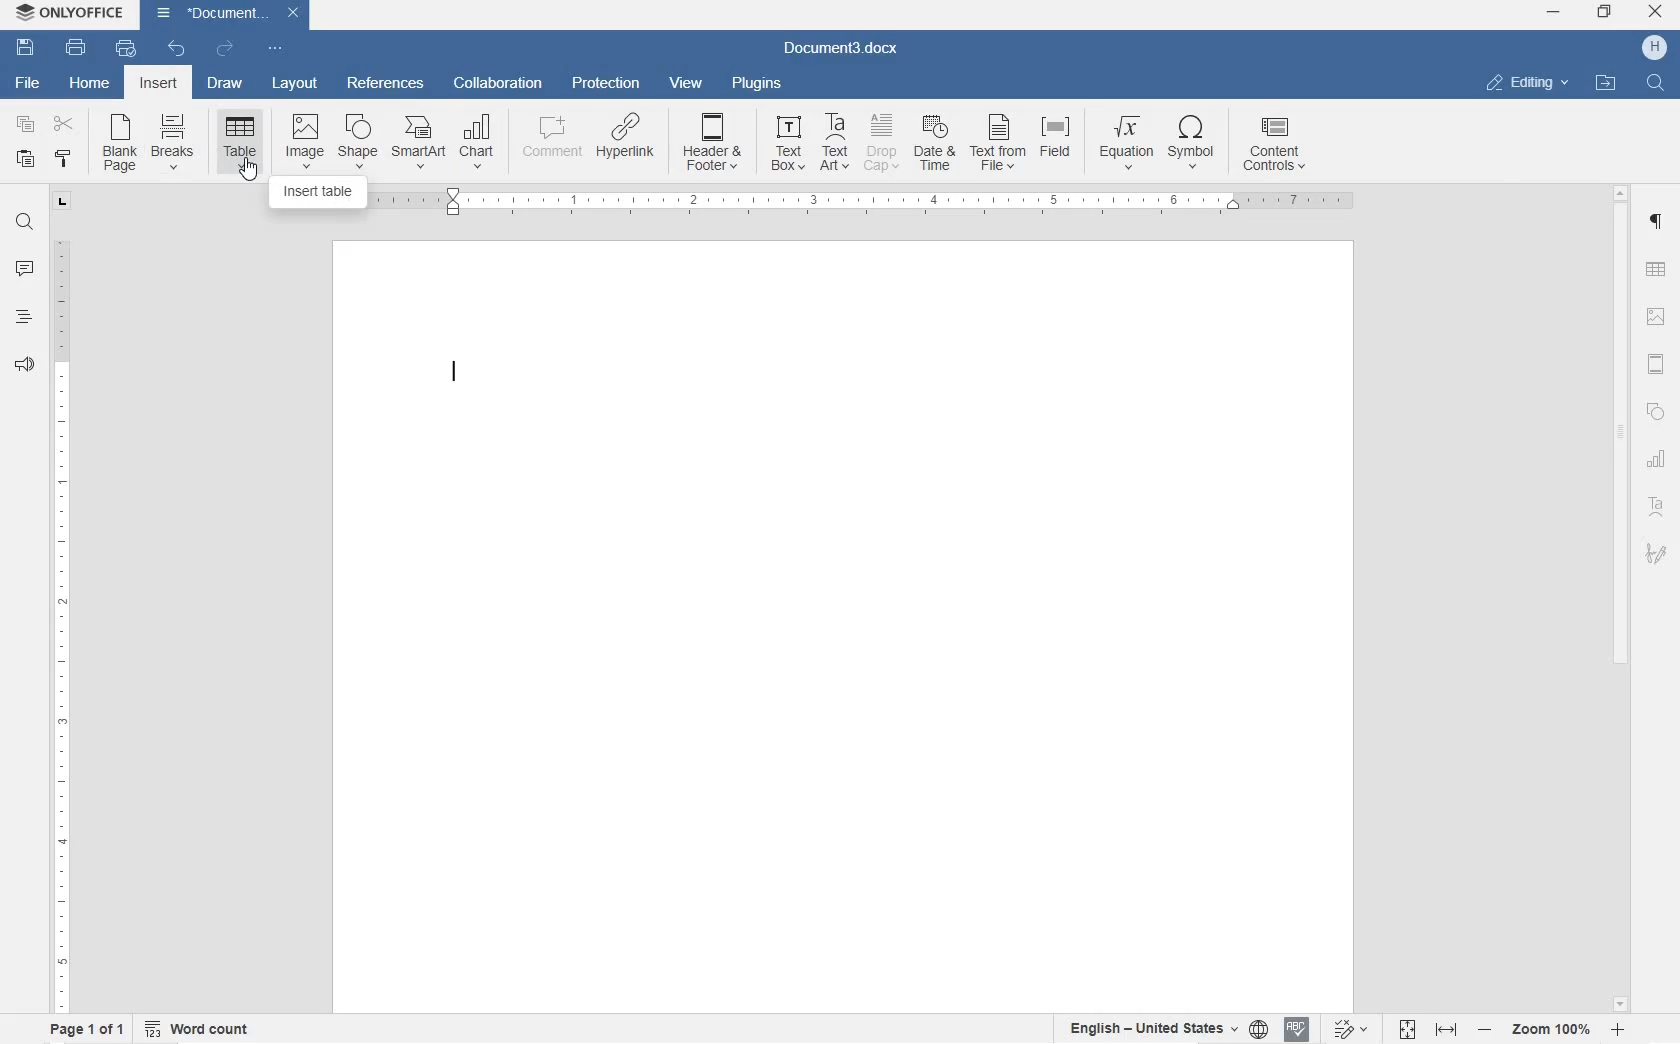 The width and height of the screenshot is (1680, 1044). Describe the element at coordinates (1060, 143) in the screenshot. I see `Field` at that location.